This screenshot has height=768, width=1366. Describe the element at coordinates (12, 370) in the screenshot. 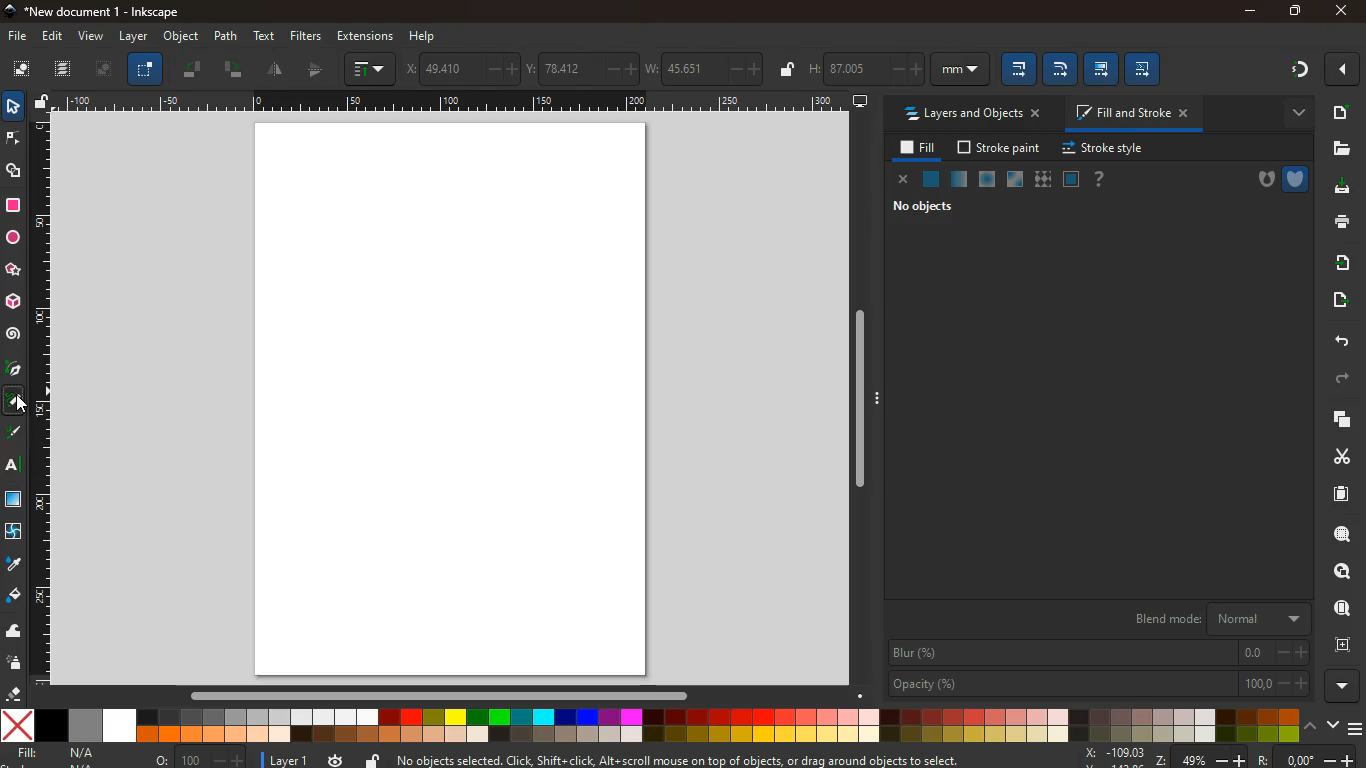

I see `pick` at that location.